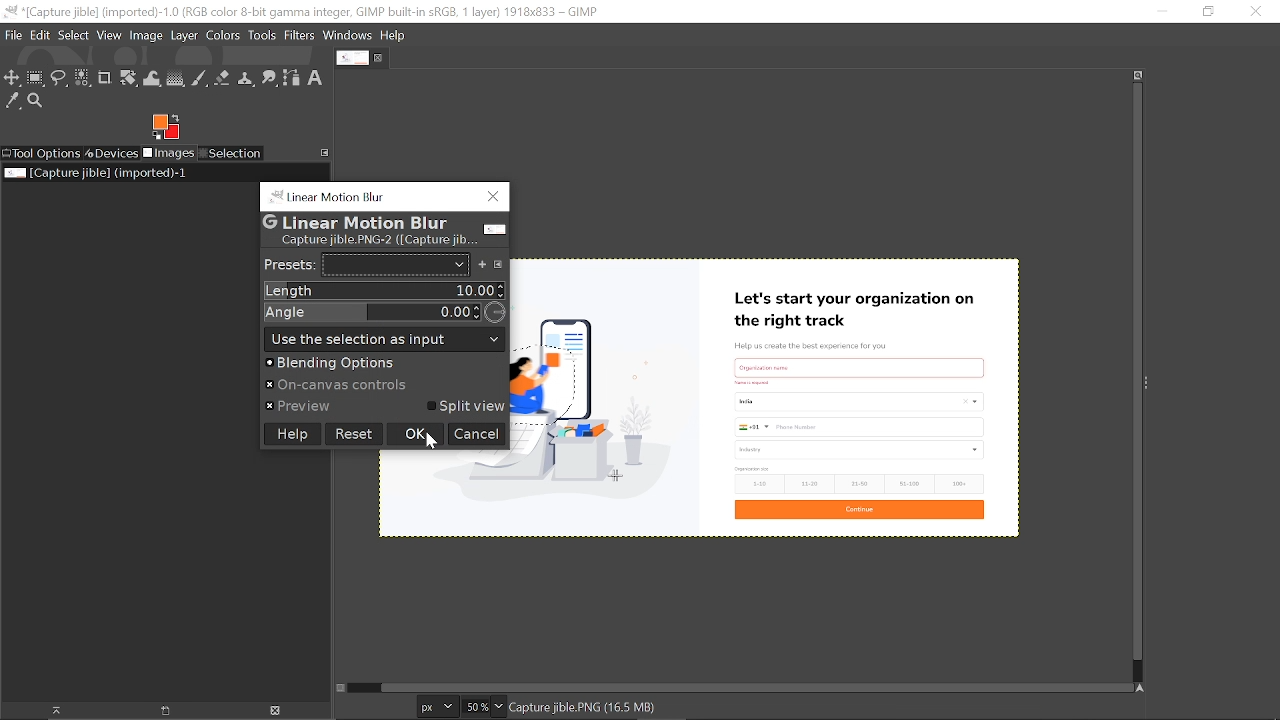 This screenshot has width=1280, height=720. I want to click on Select by color, so click(82, 79).